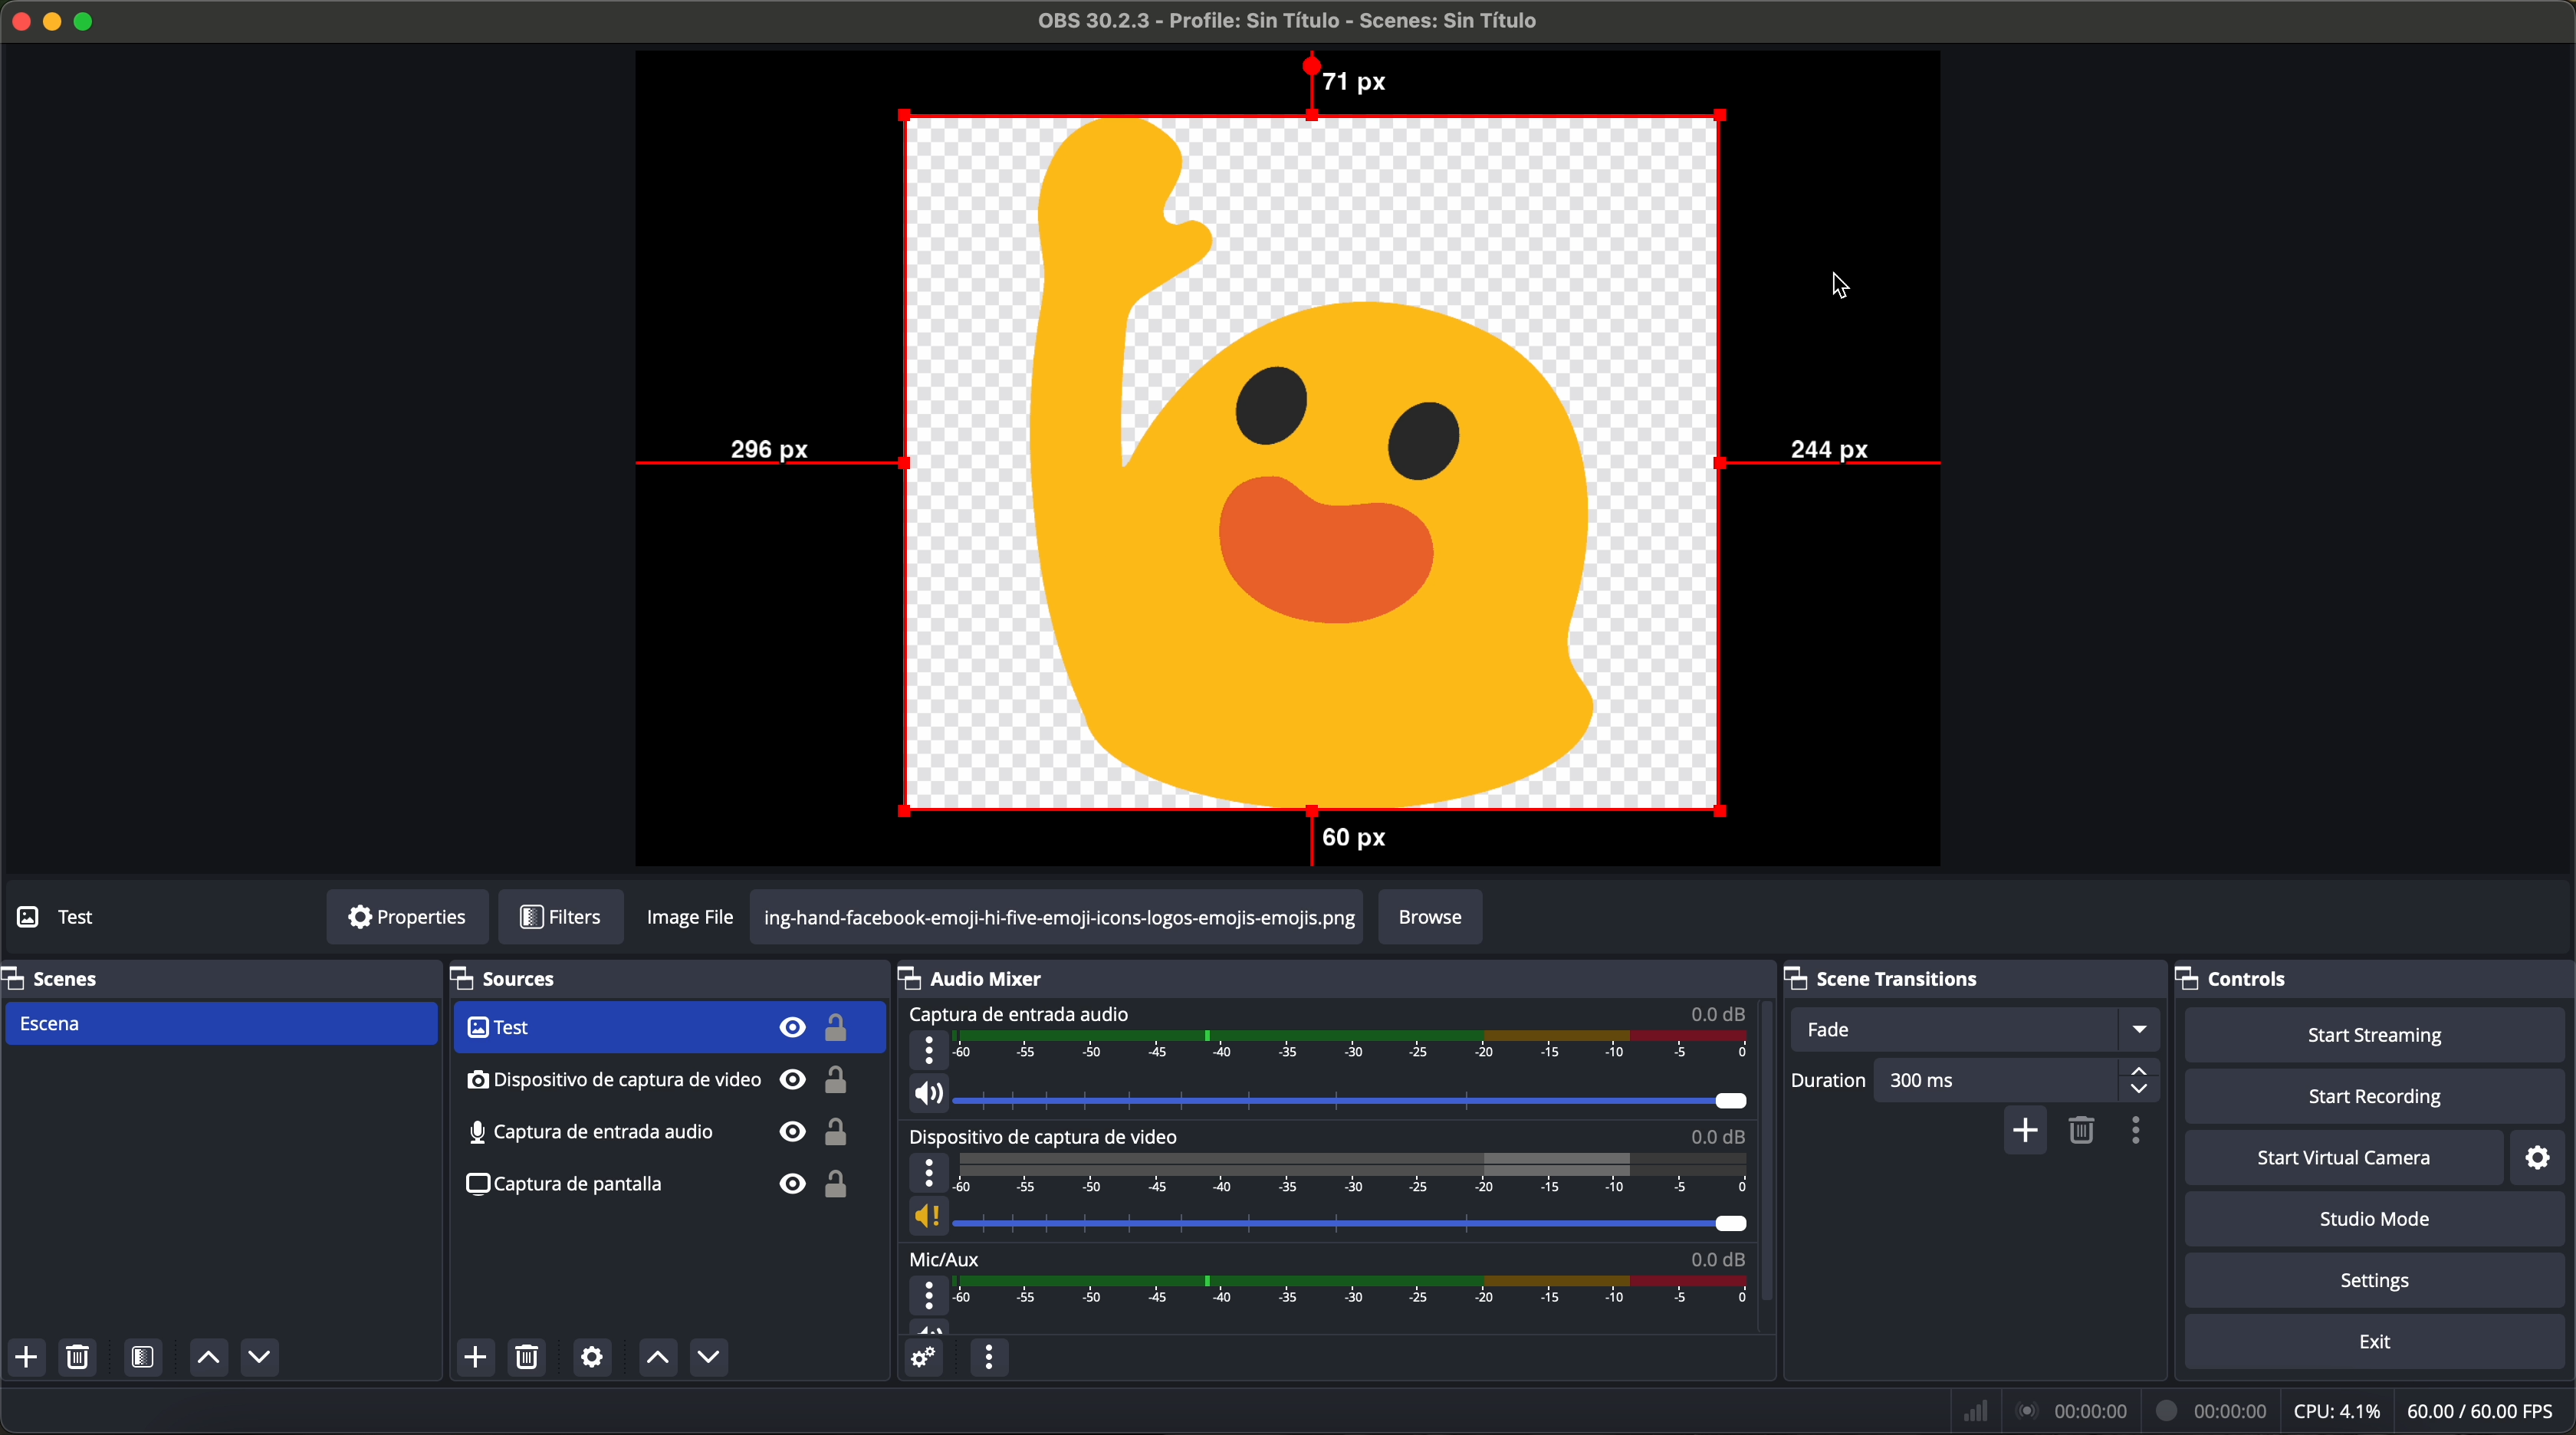  What do you see at coordinates (2378, 1344) in the screenshot?
I see `exit` at bounding box center [2378, 1344].